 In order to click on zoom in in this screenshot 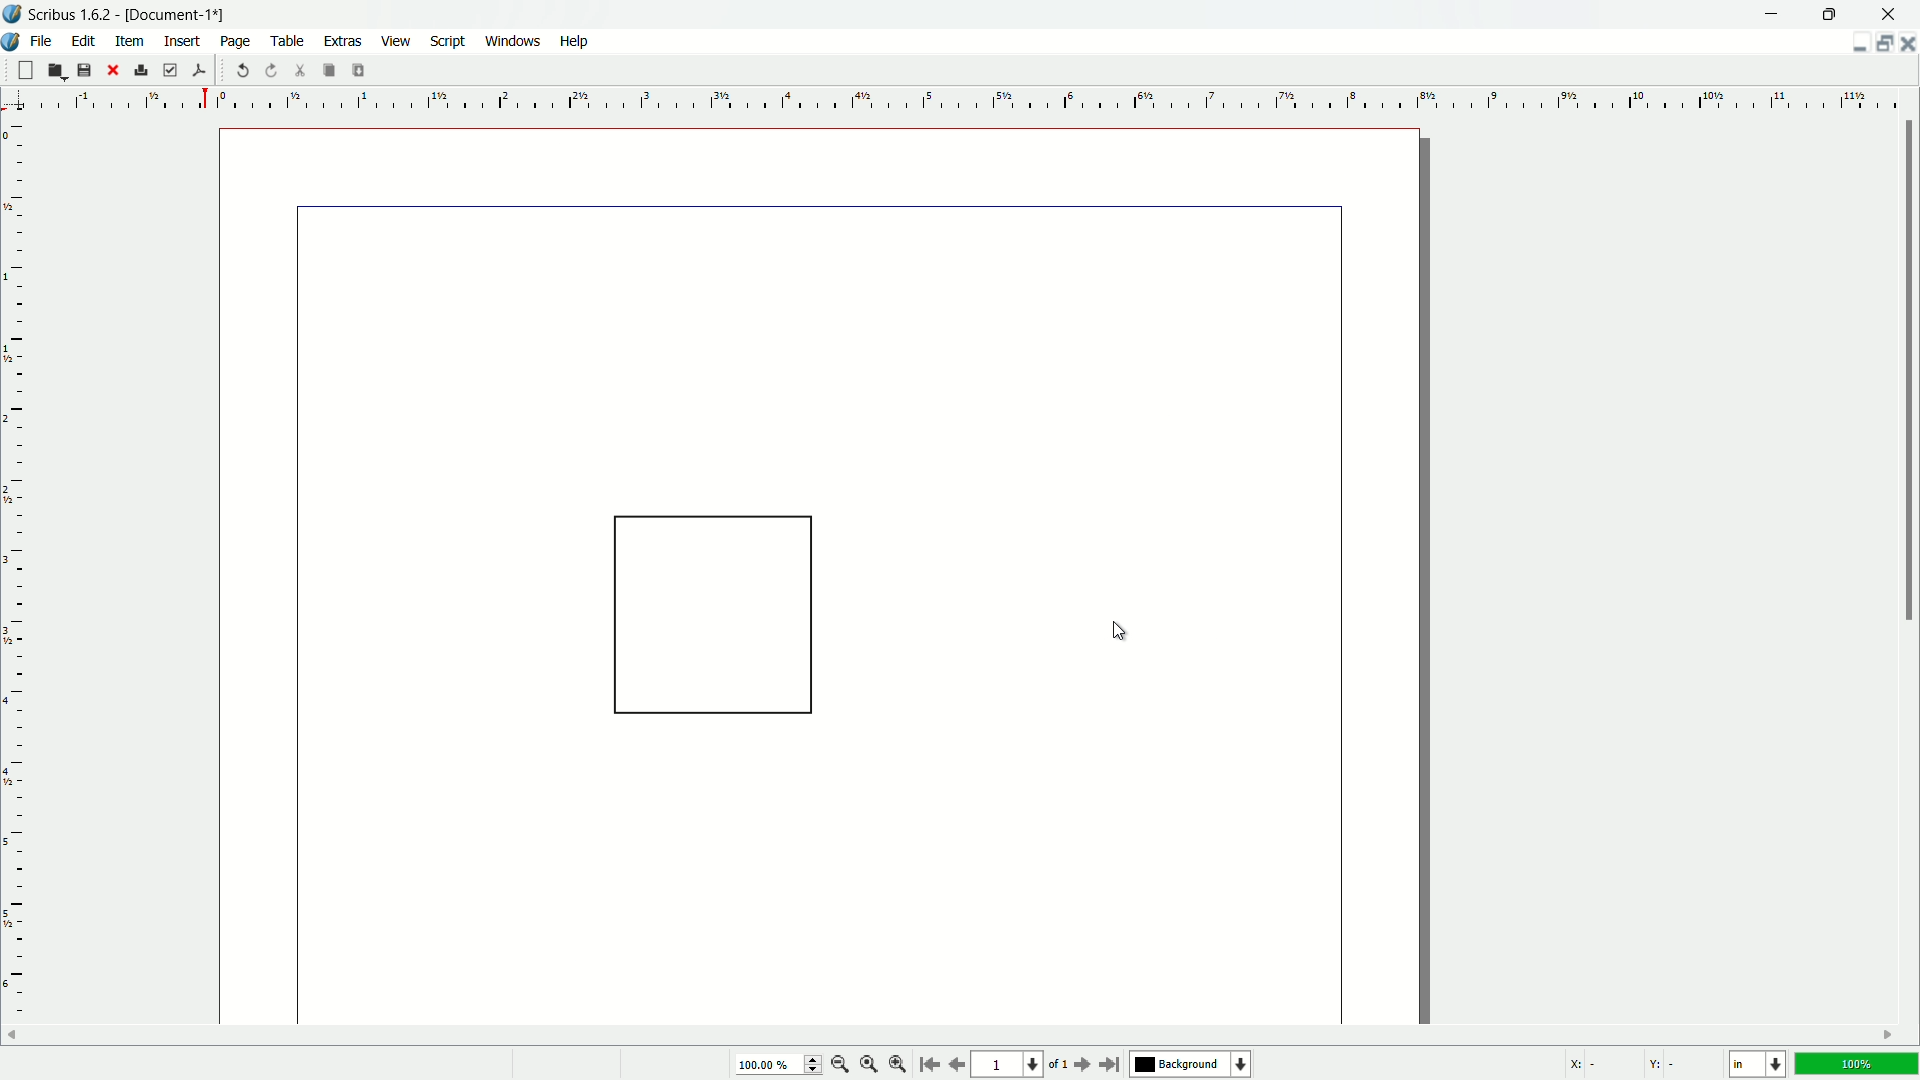, I will do `click(898, 1067)`.